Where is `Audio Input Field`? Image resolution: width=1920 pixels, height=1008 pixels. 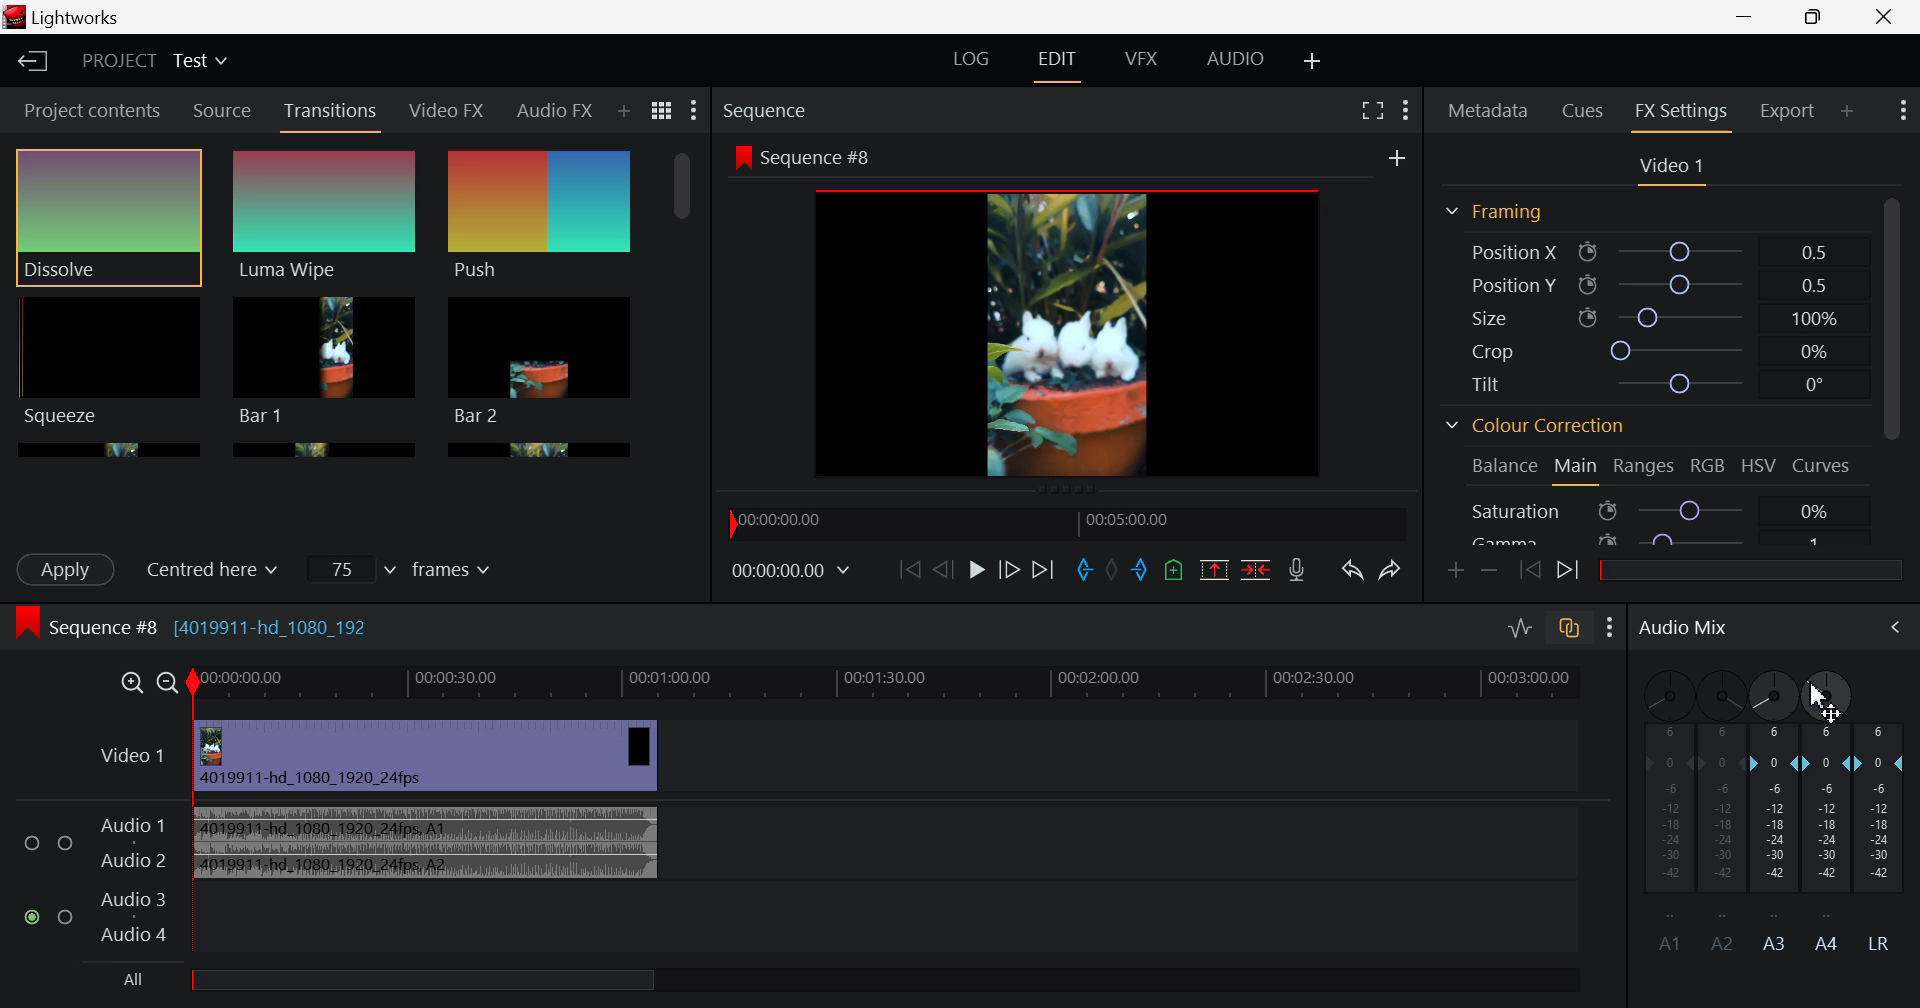 Audio Input Field is located at coordinates (816, 876).